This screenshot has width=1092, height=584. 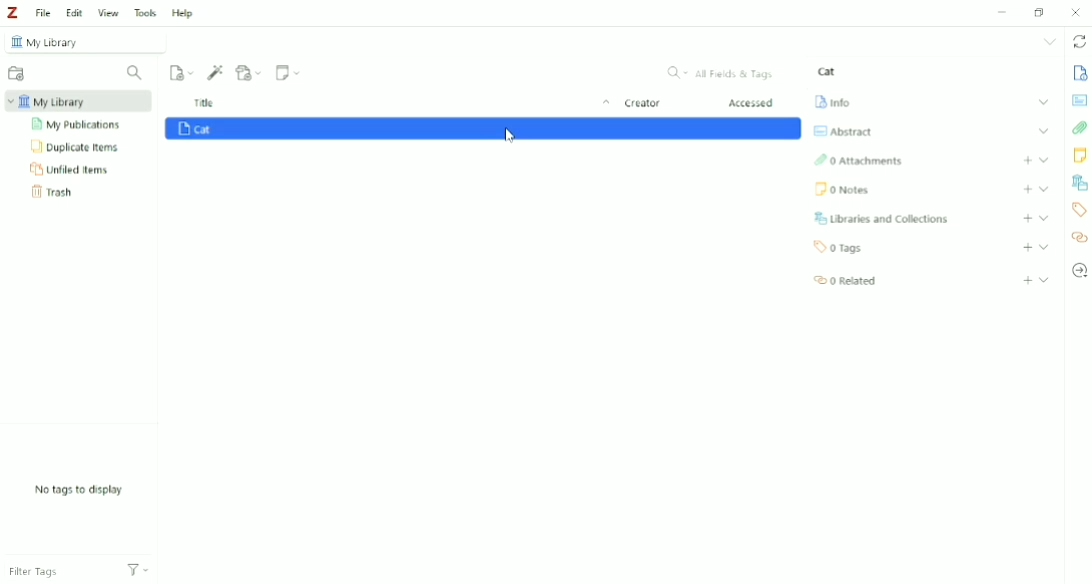 What do you see at coordinates (1080, 43) in the screenshot?
I see `Sync` at bounding box center [1080, 43].